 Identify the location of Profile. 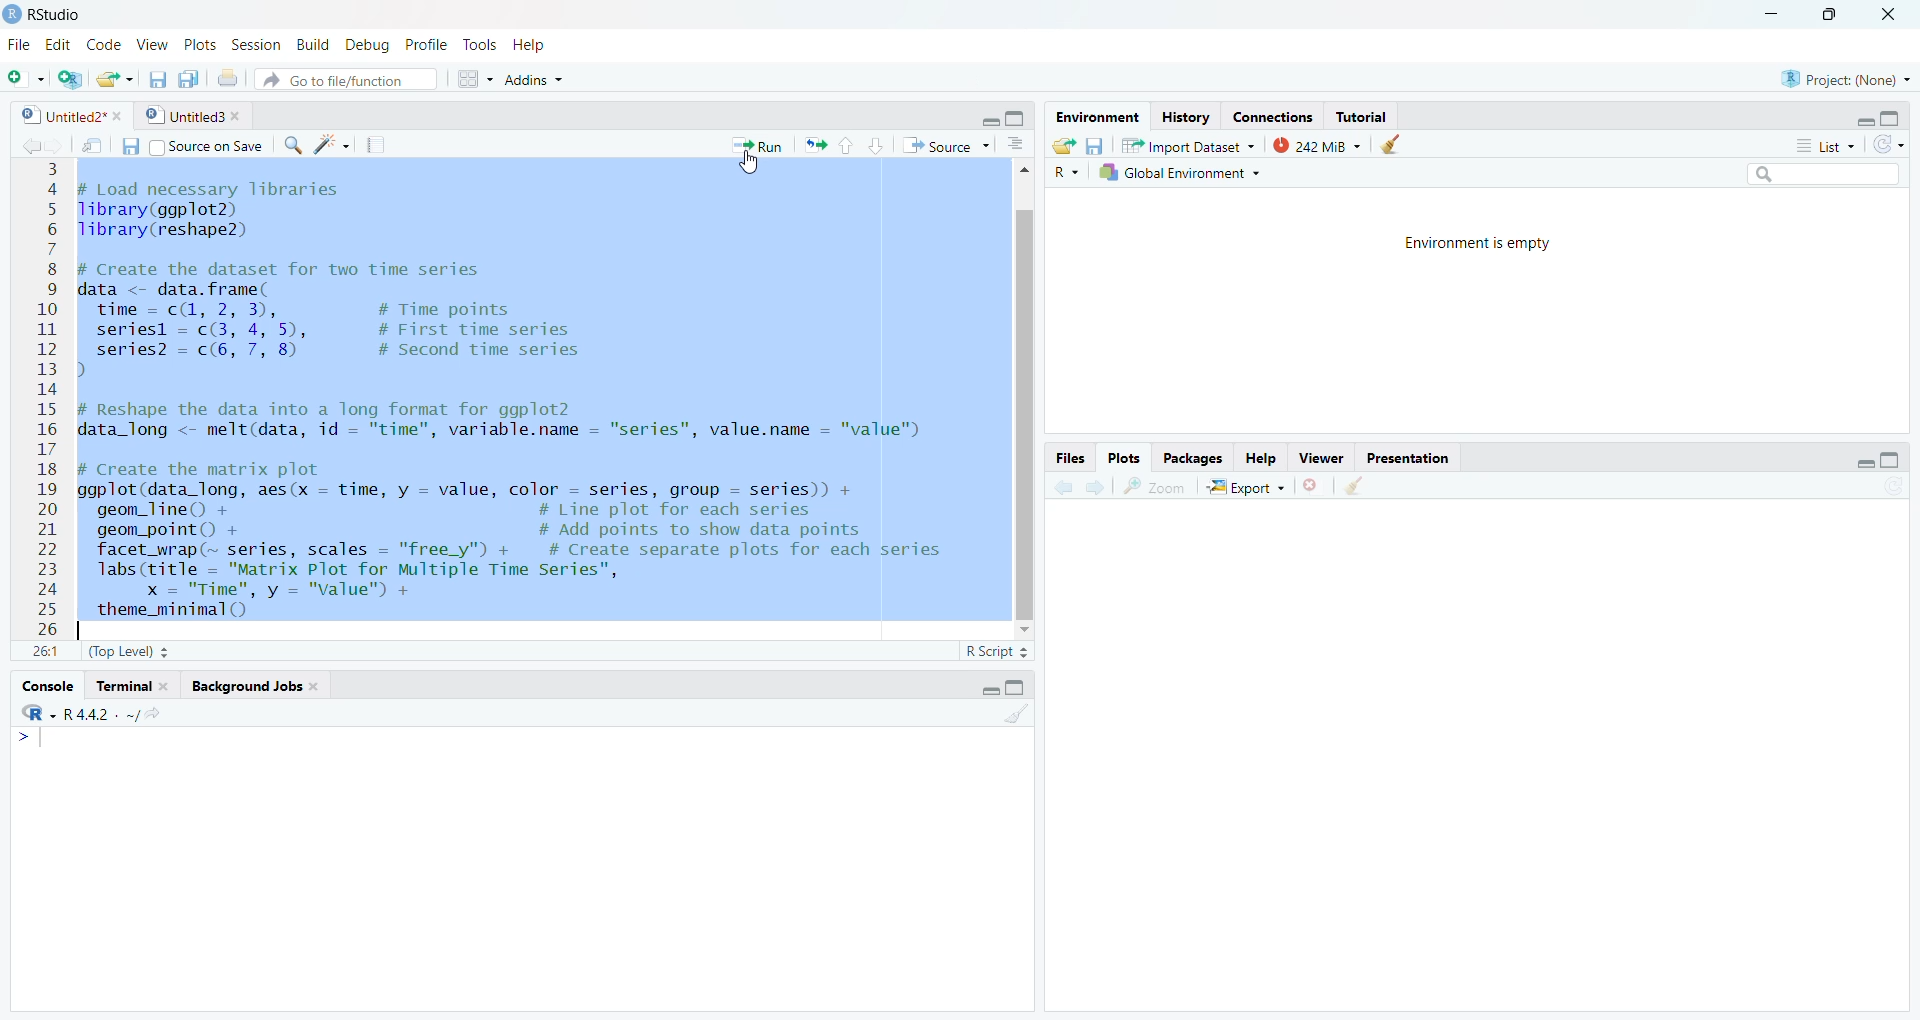
(430, 44).